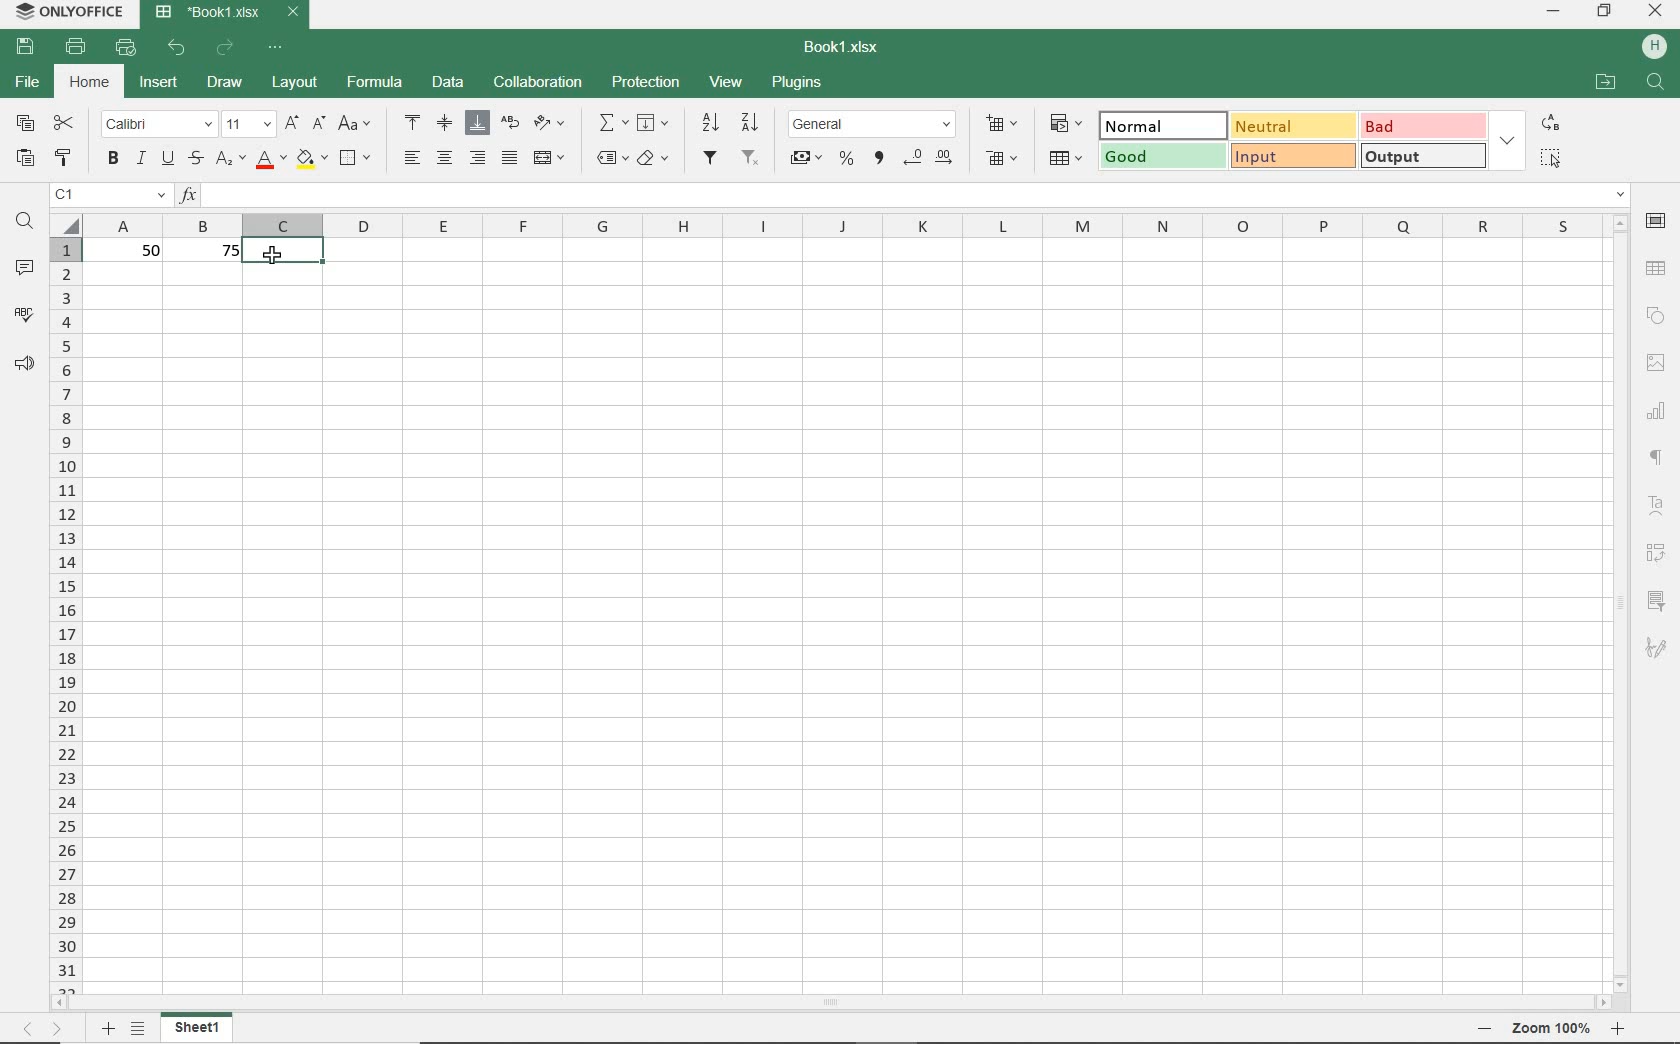 The width and height of the screenshot is (1680, 1044). I want to click on cell settings, so click(1656, 222).